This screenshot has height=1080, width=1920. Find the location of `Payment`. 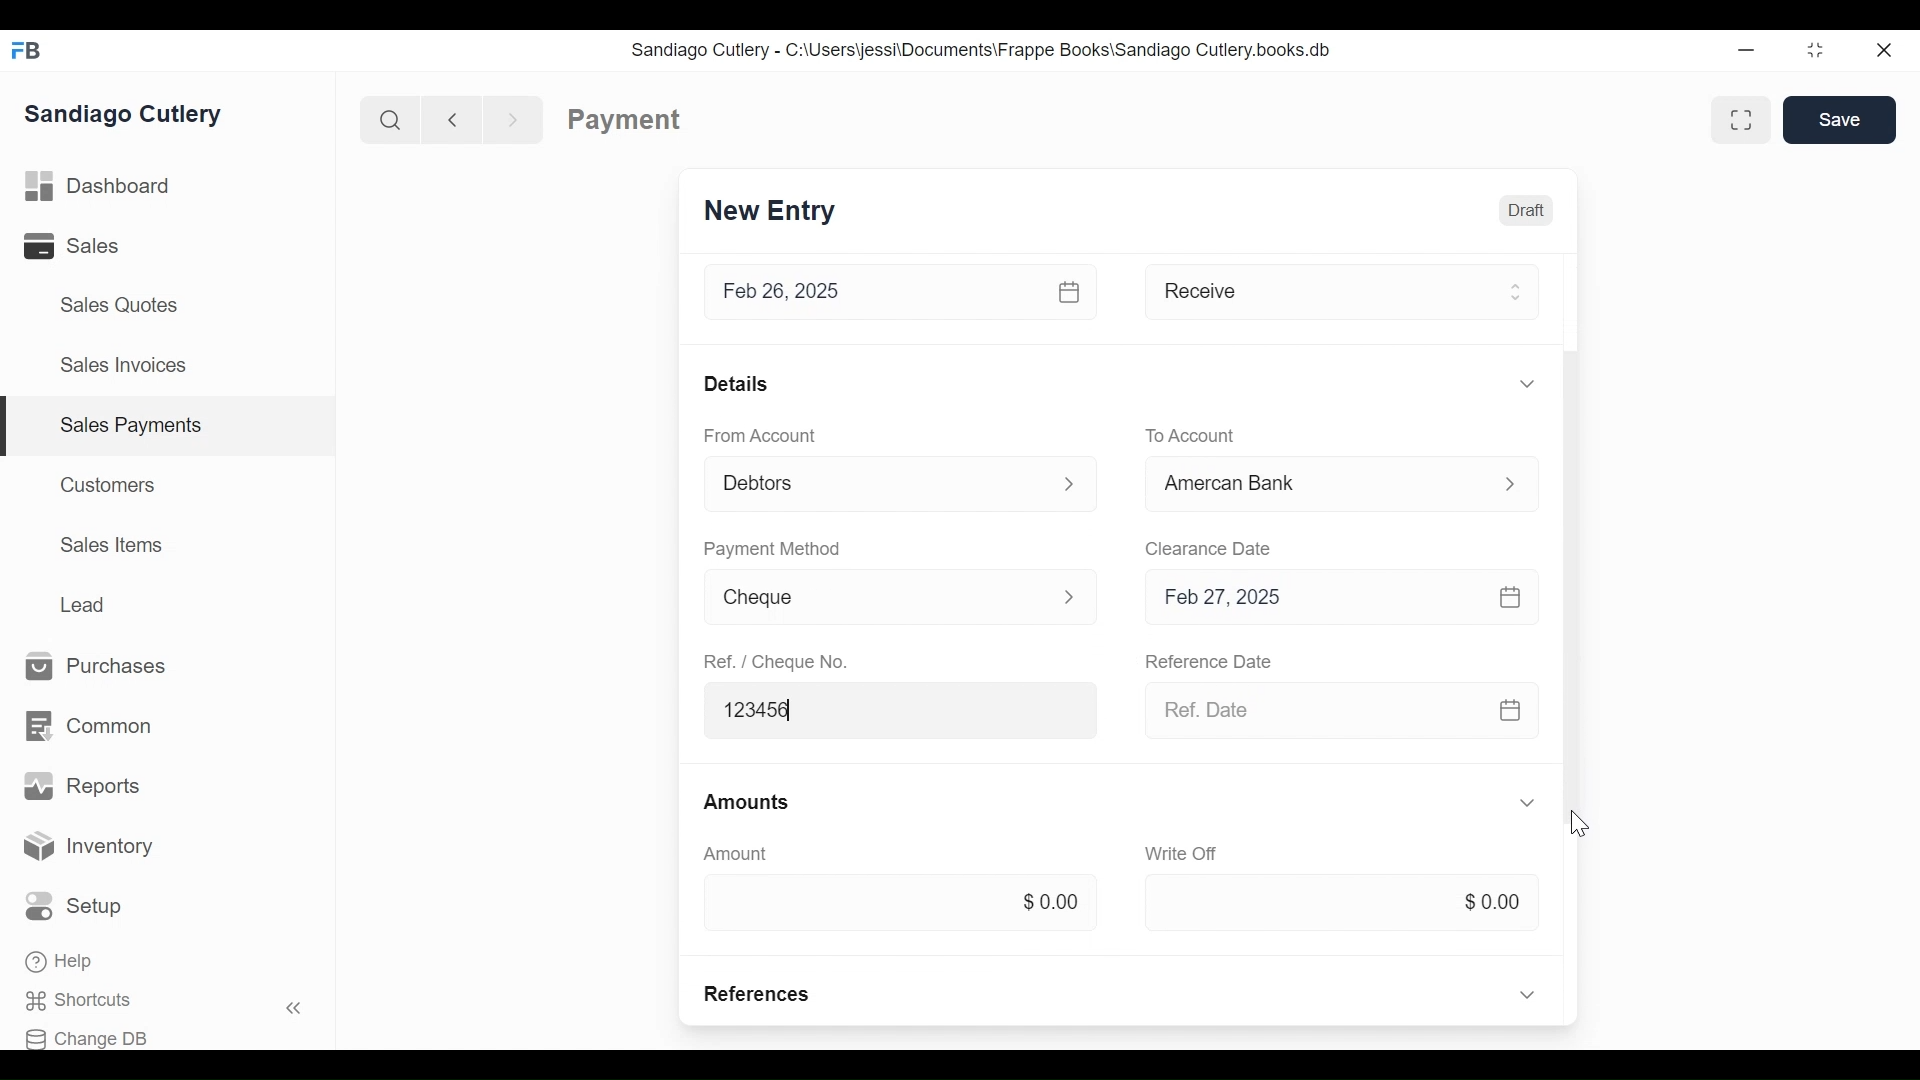

Payment is located at coordinates (625, 120).